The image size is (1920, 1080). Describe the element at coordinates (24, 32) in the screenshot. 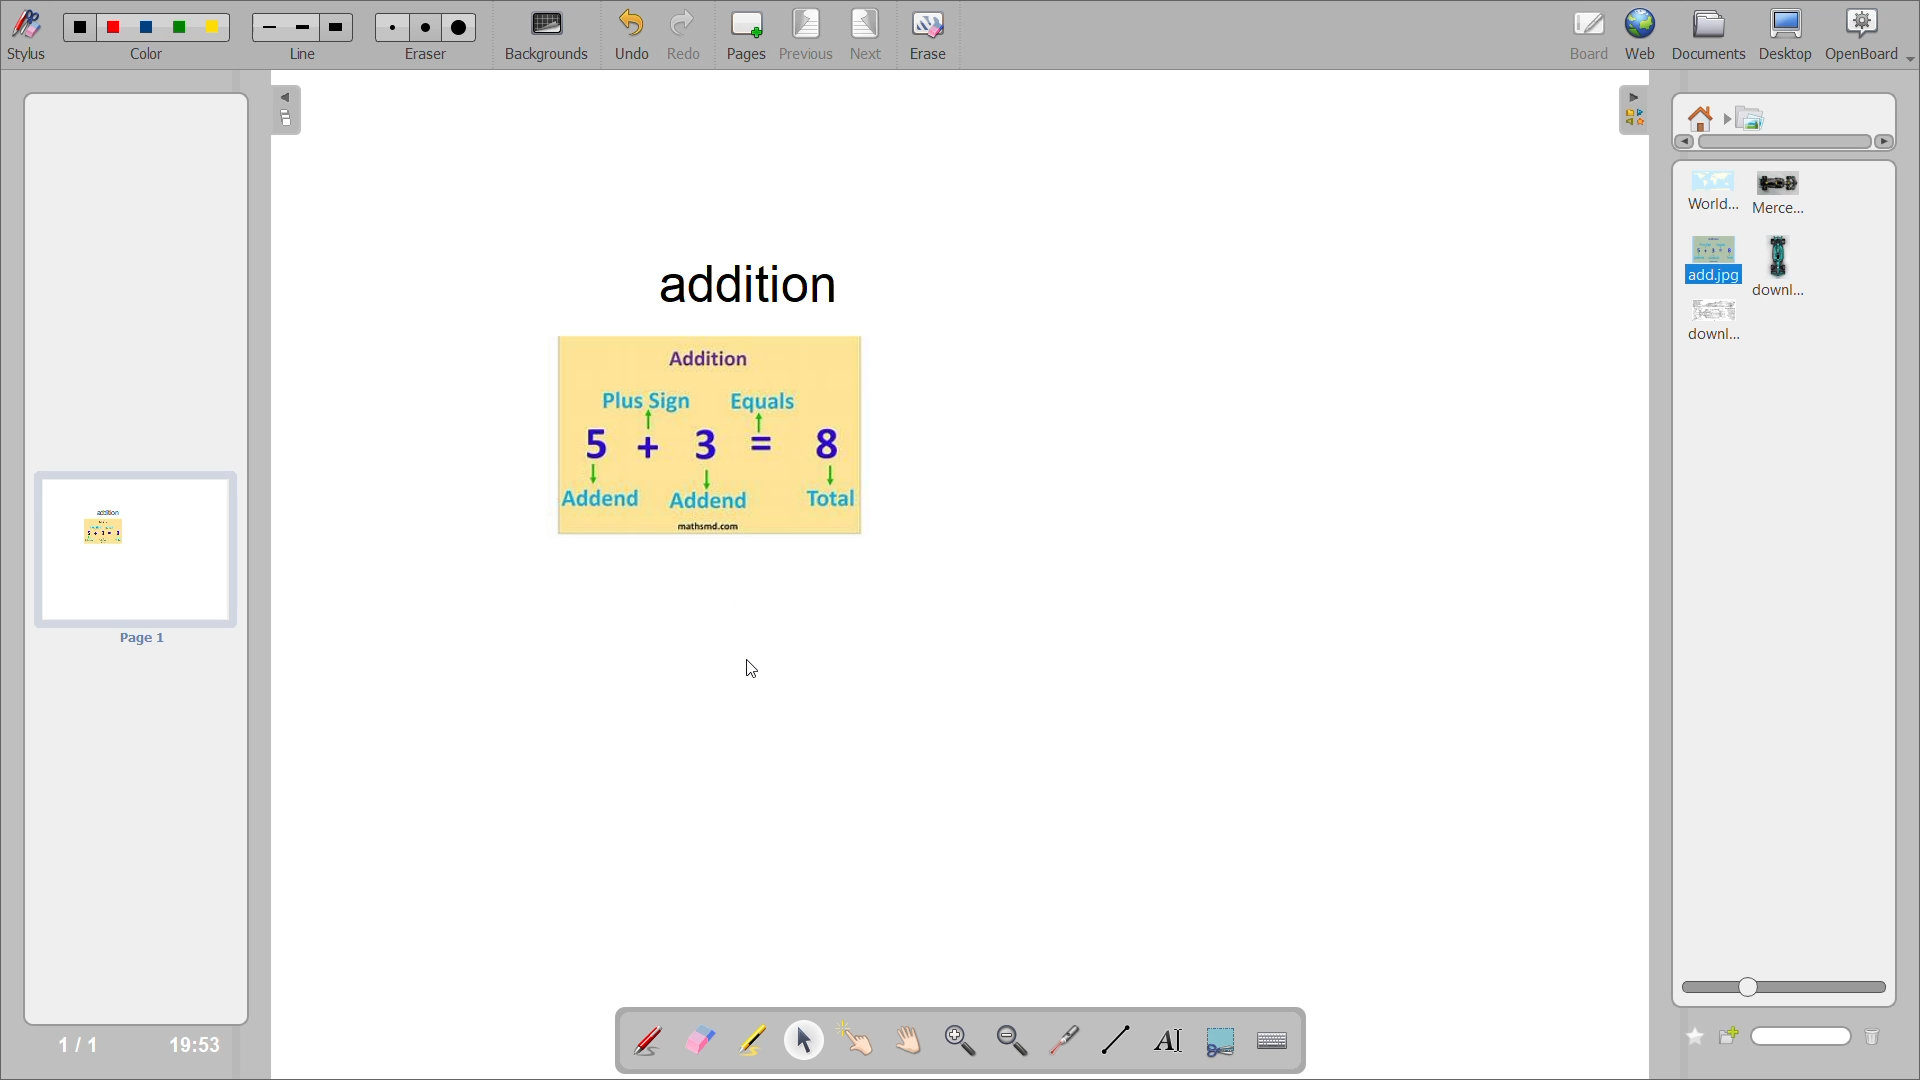

I see `stylus` at that location.